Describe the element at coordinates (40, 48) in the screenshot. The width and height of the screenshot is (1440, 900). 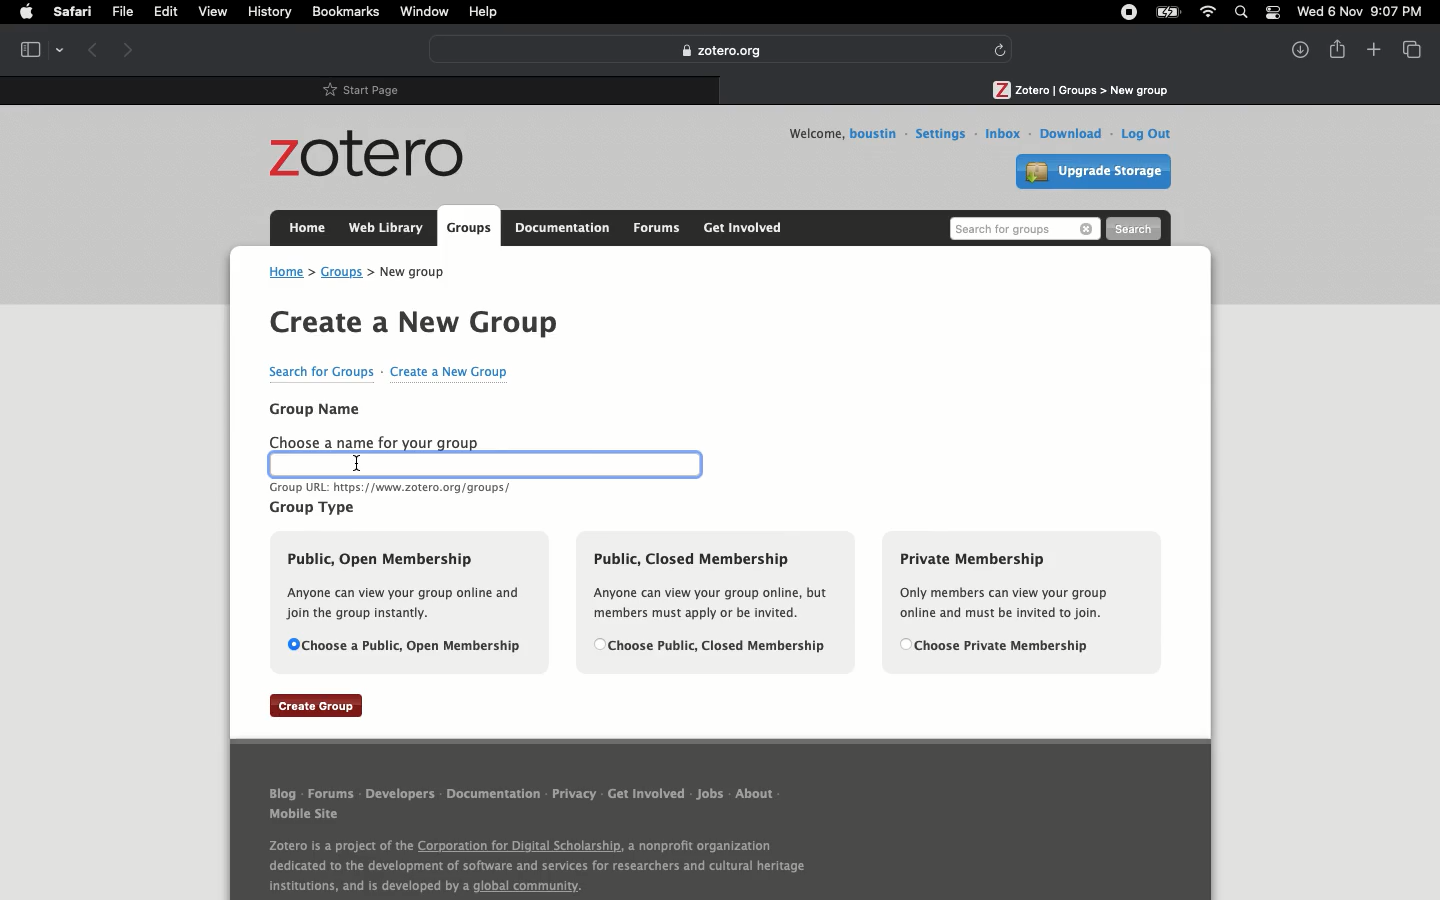
I see `Tab view` at that location.